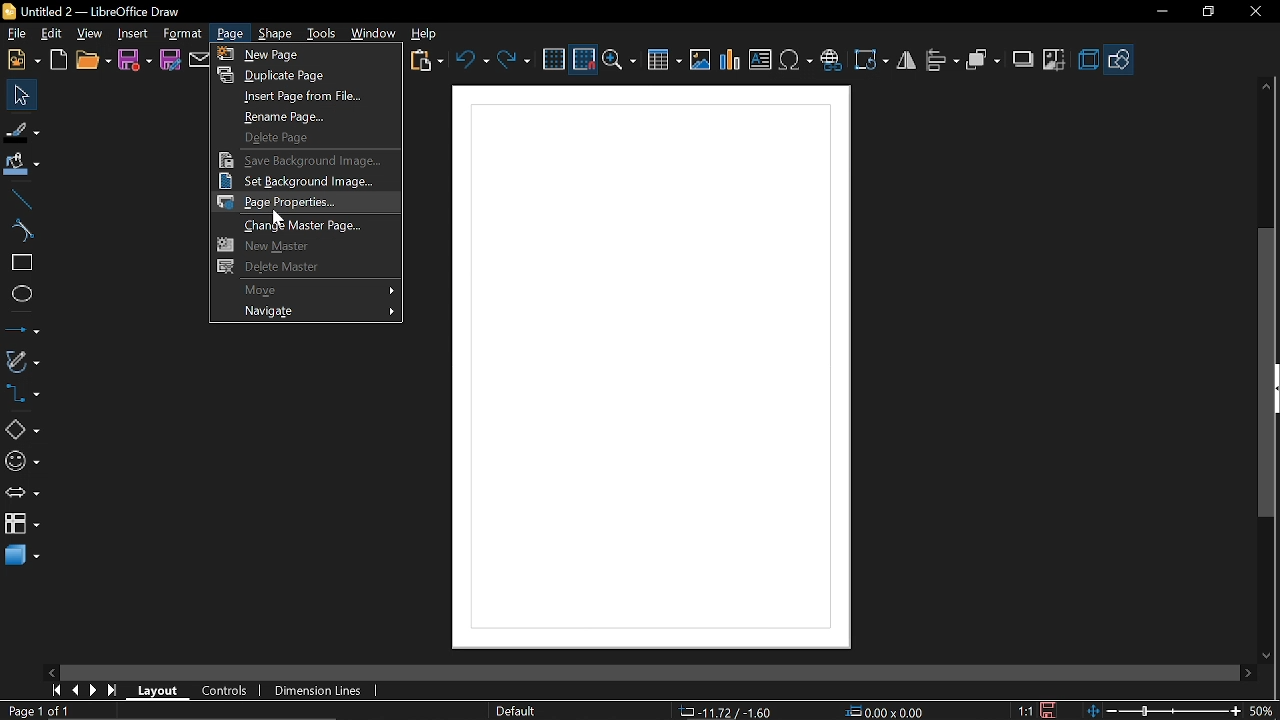 The image size is (1280, 720). Describe the element at coordinates (304, 226) in the screenshot. I see `Change master page` at that location.